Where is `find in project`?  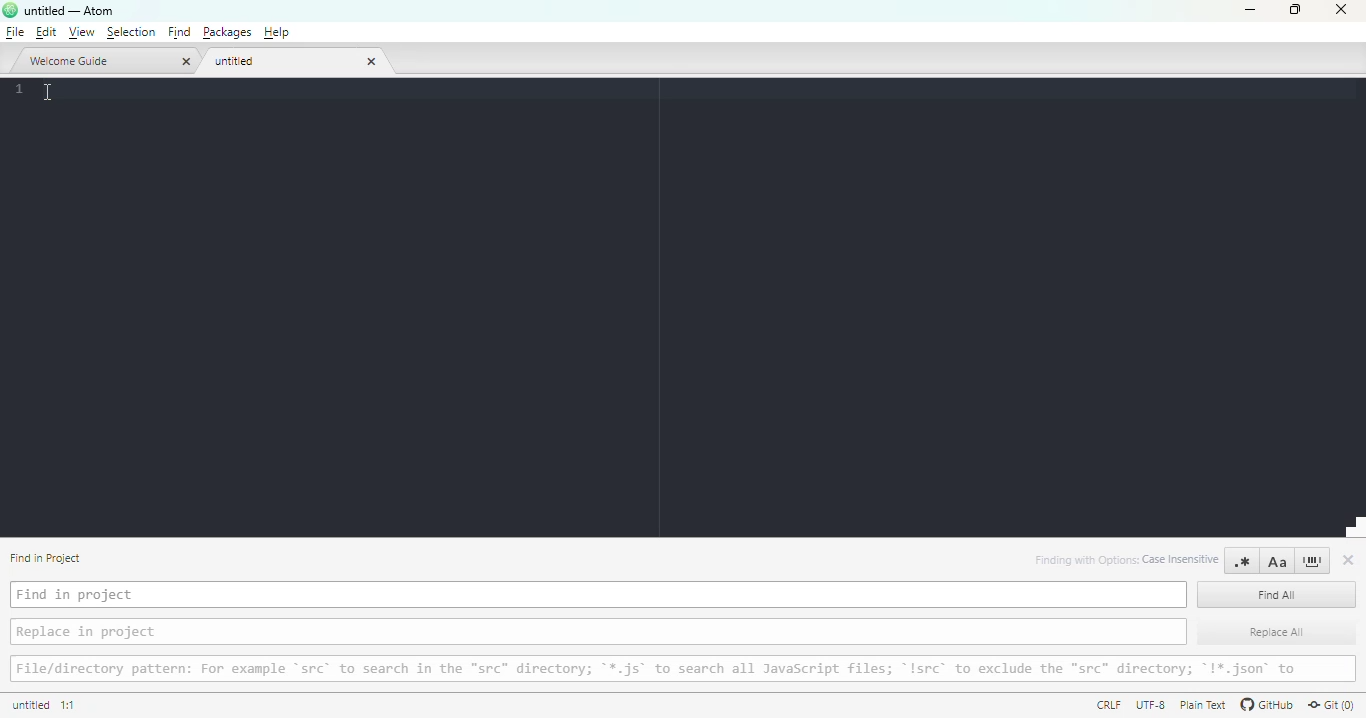
find in project is located at coordinates (45, 559).